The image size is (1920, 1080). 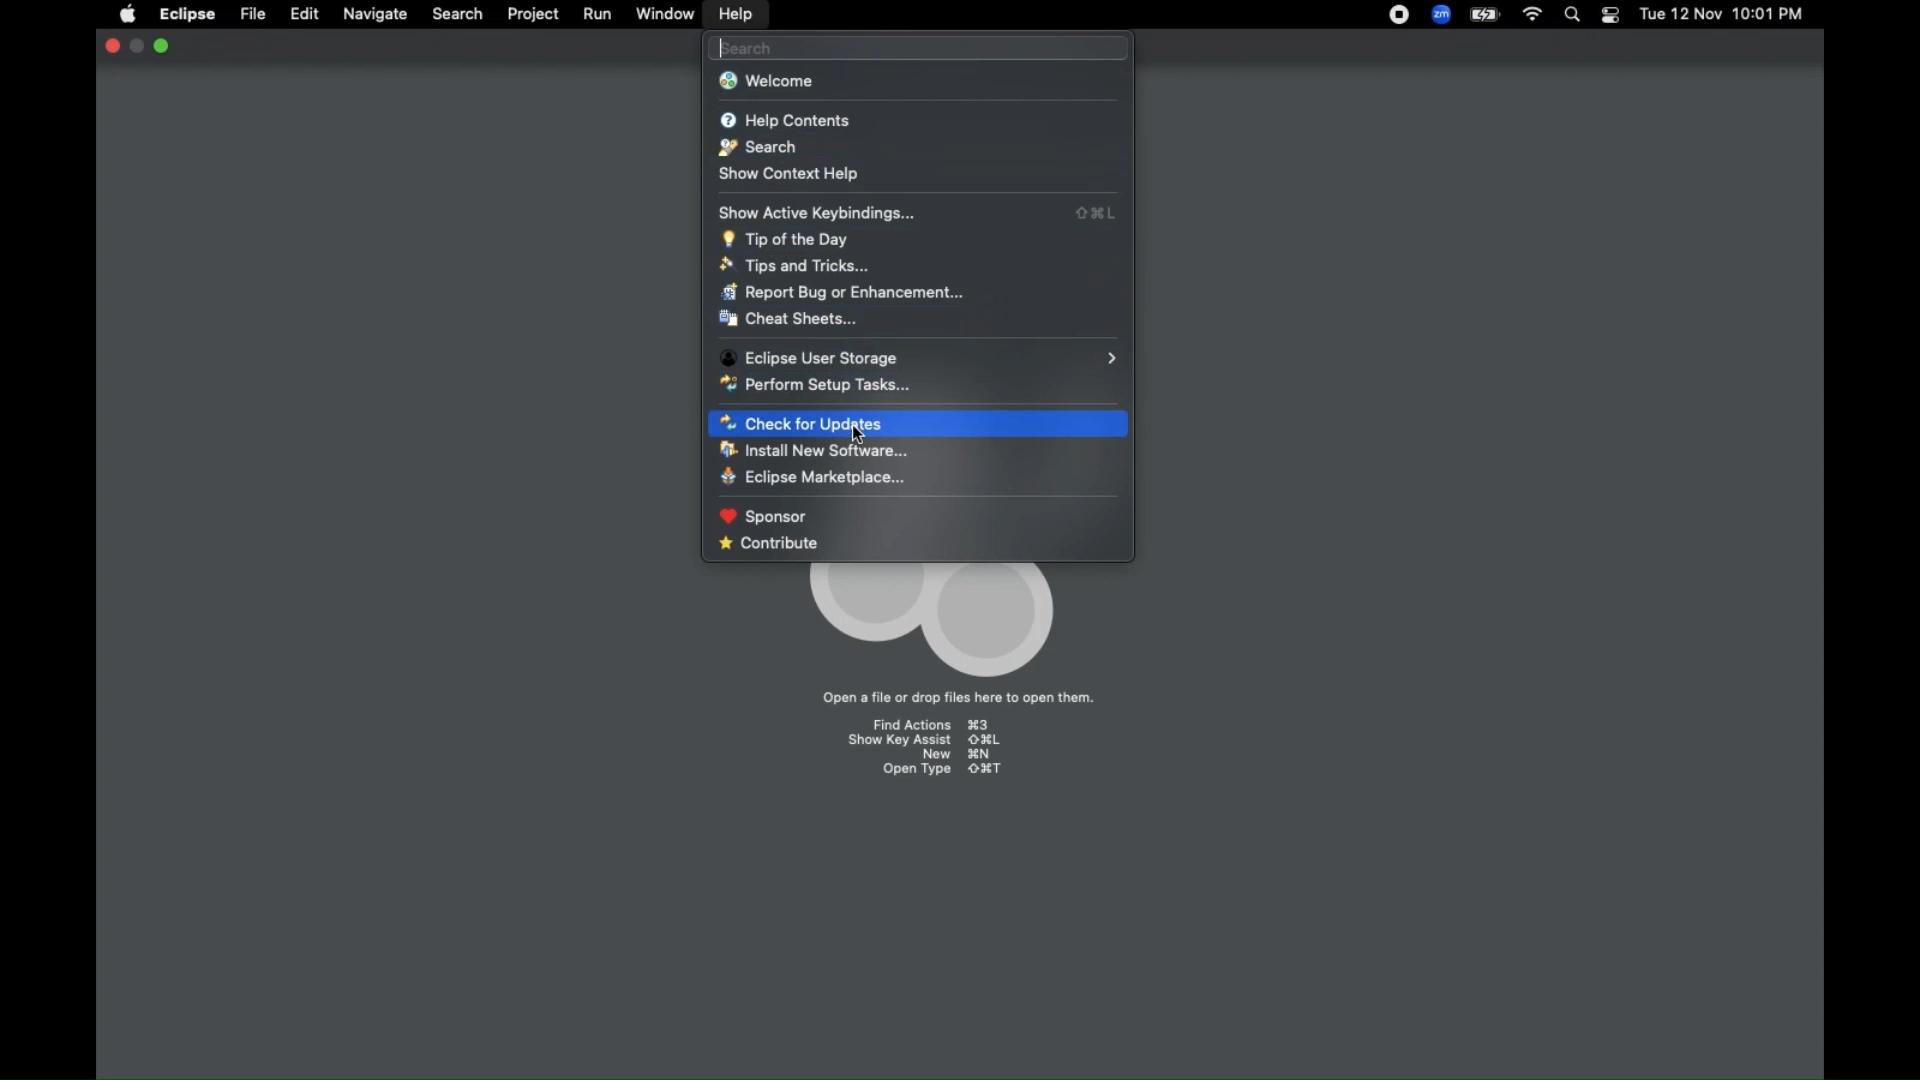 I want to click on Run, so click(x=597, y=16).